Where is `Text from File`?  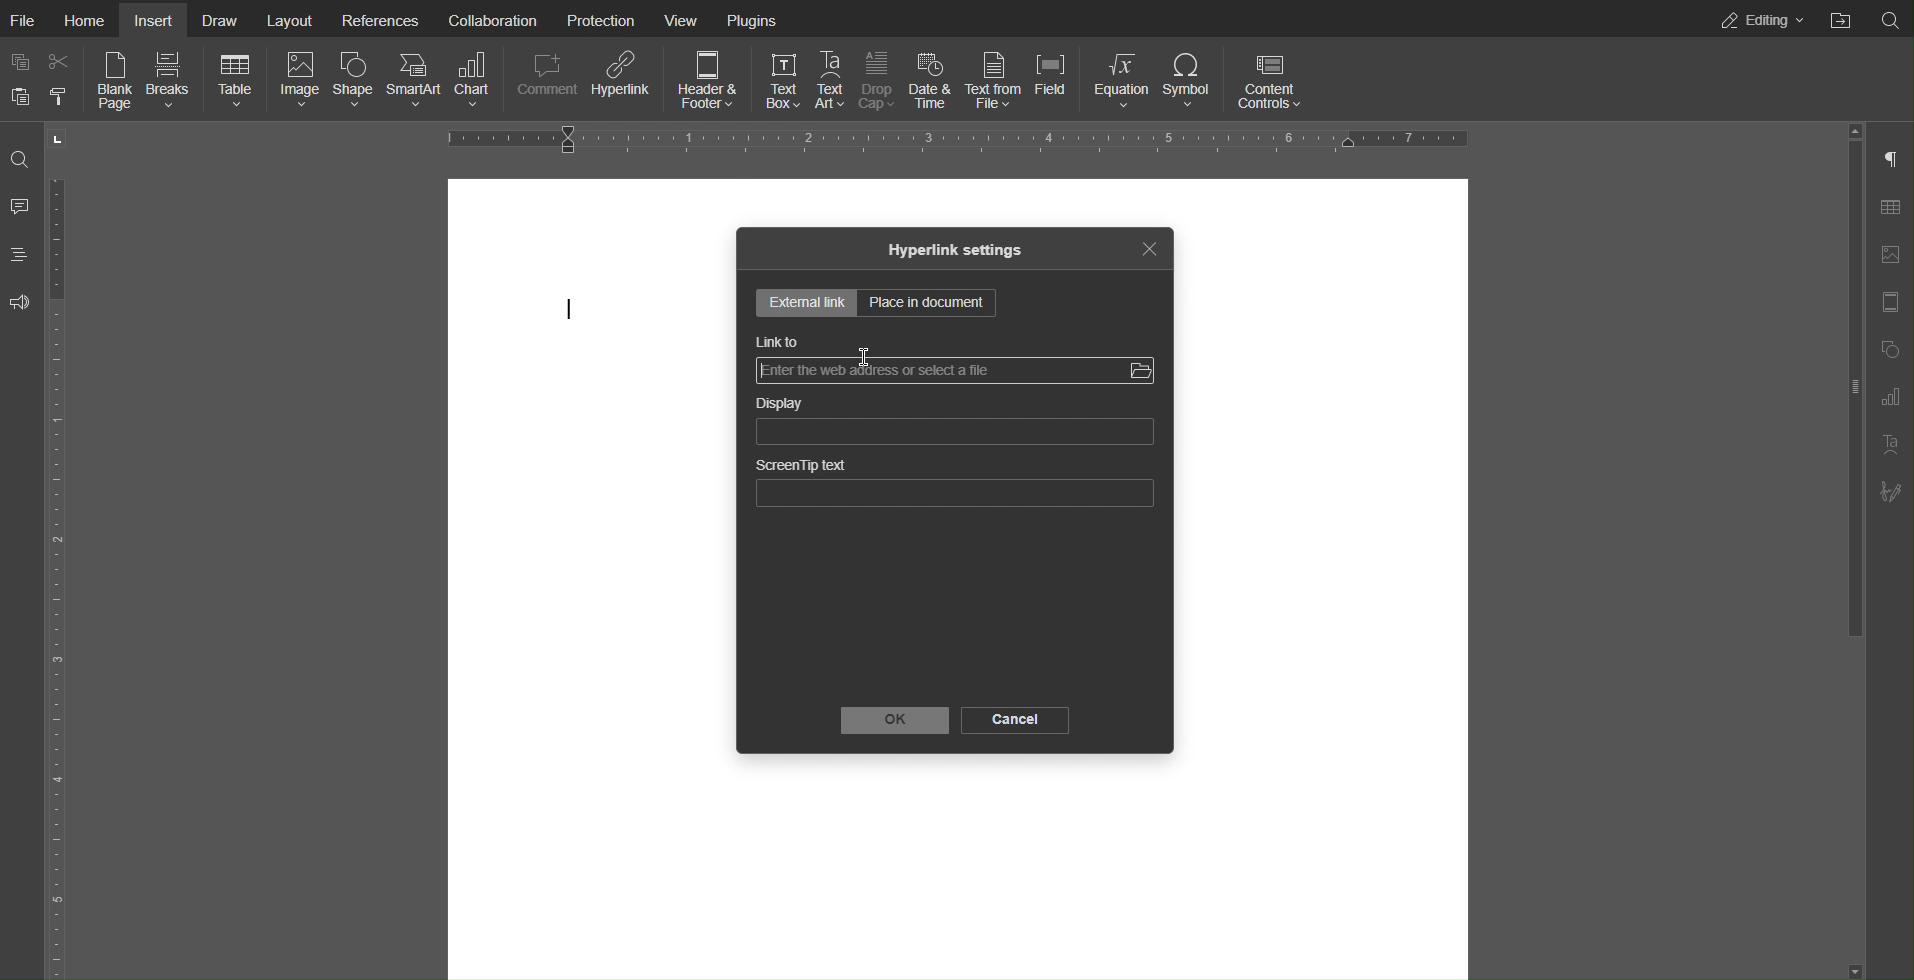 Text from File is located at coordinates (989, 82).